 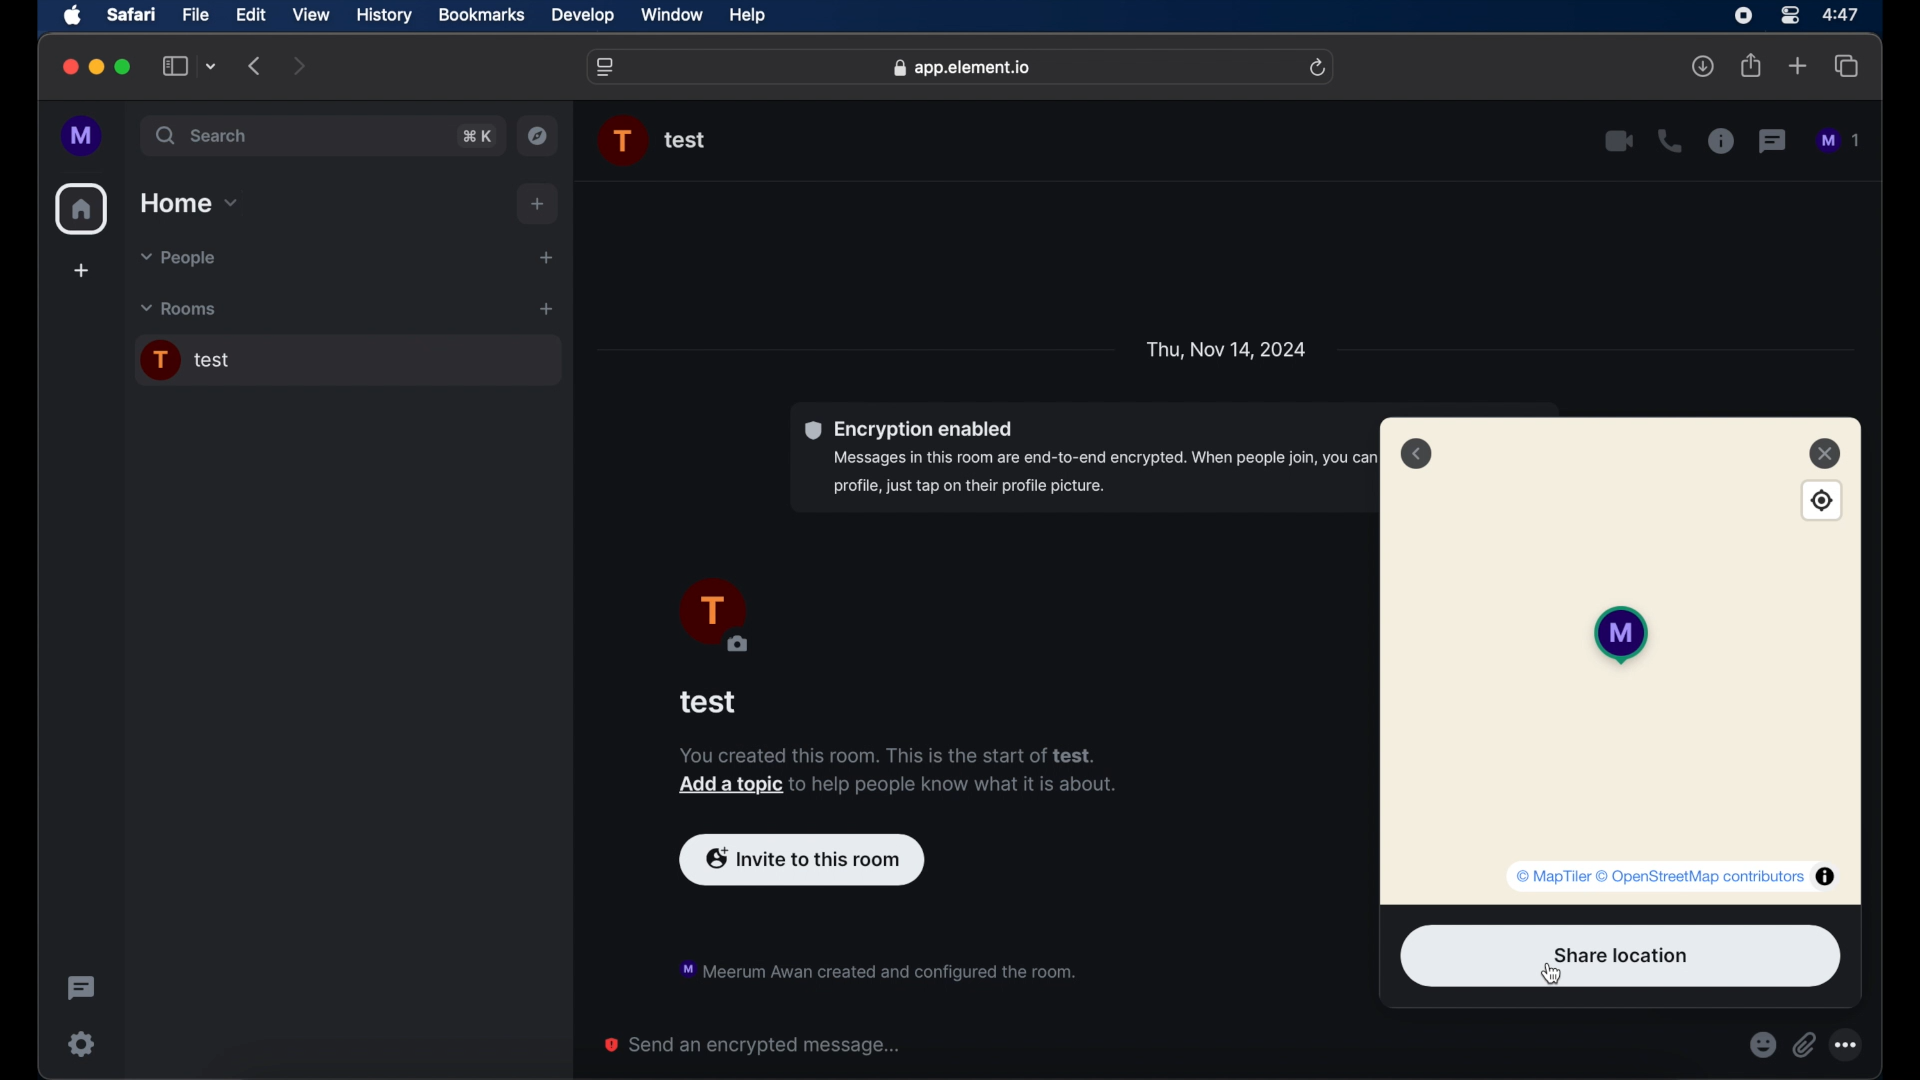 I want to click on window, so click(x=674, y=16).